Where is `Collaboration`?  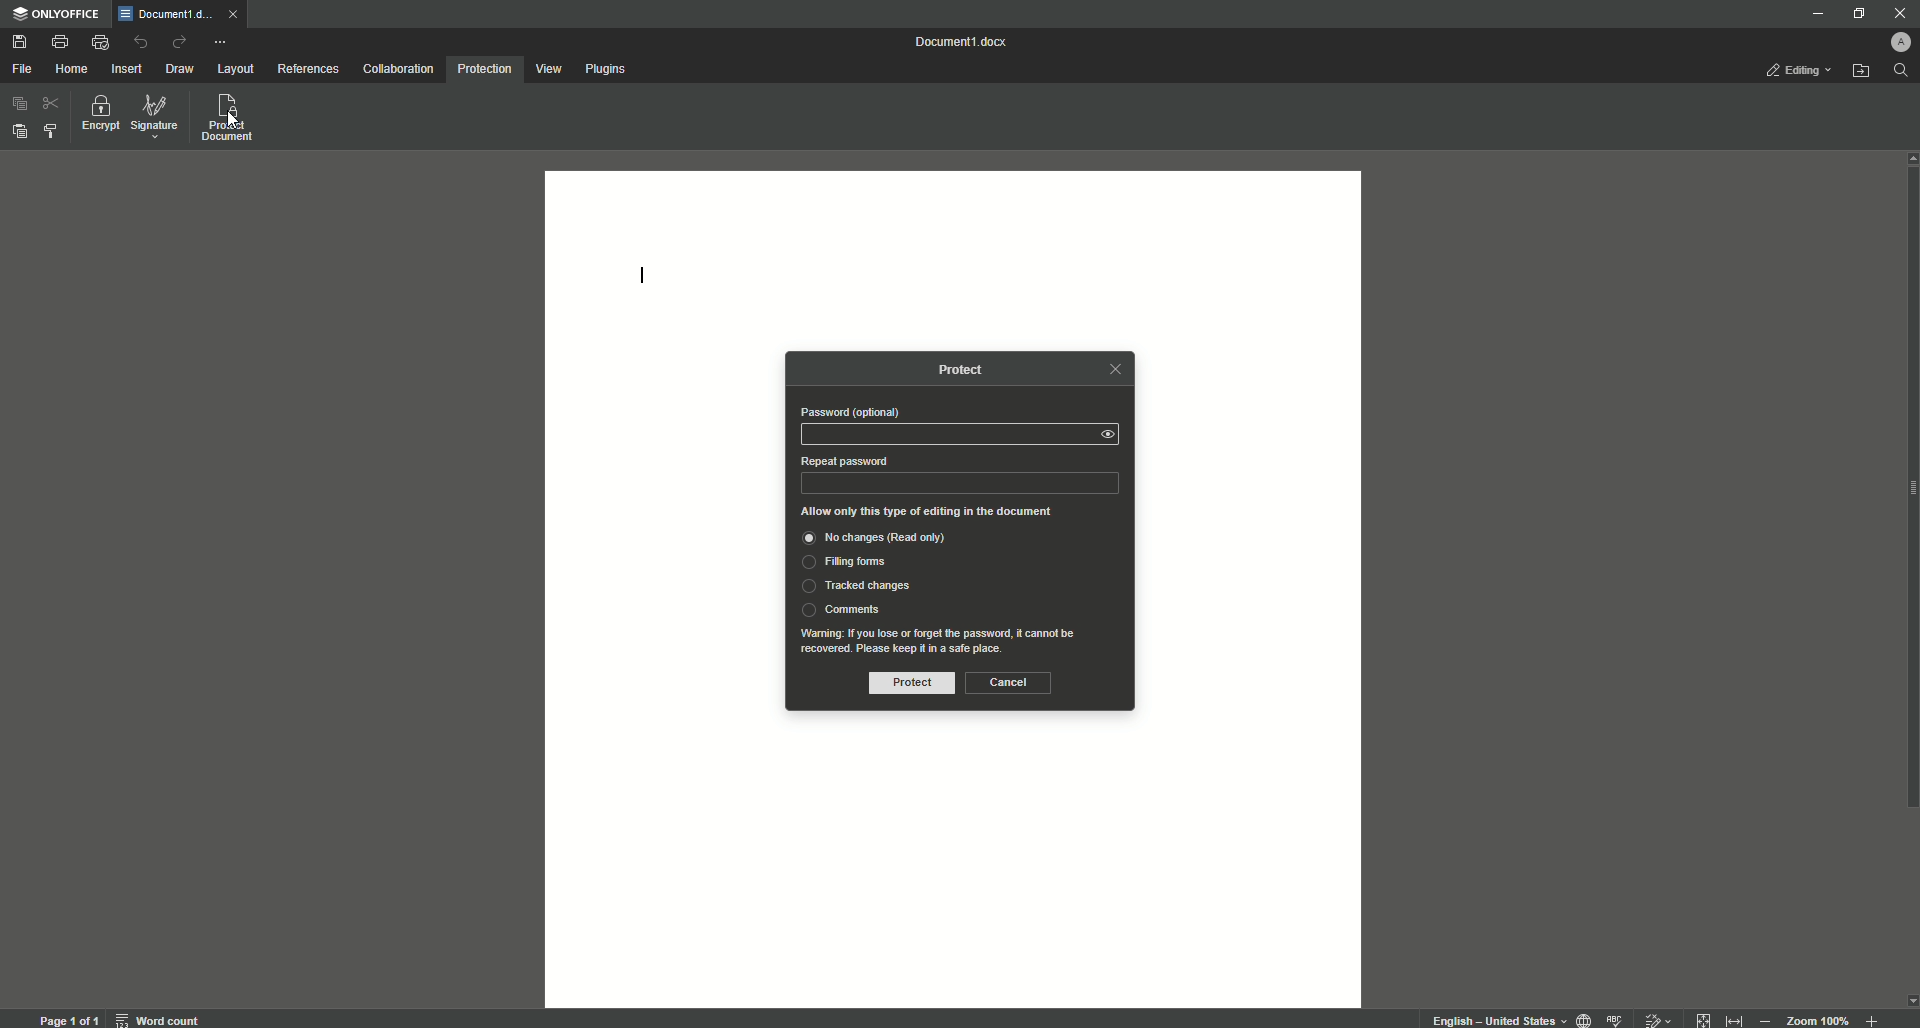
Collaboration is located at coordinates (399, 68).